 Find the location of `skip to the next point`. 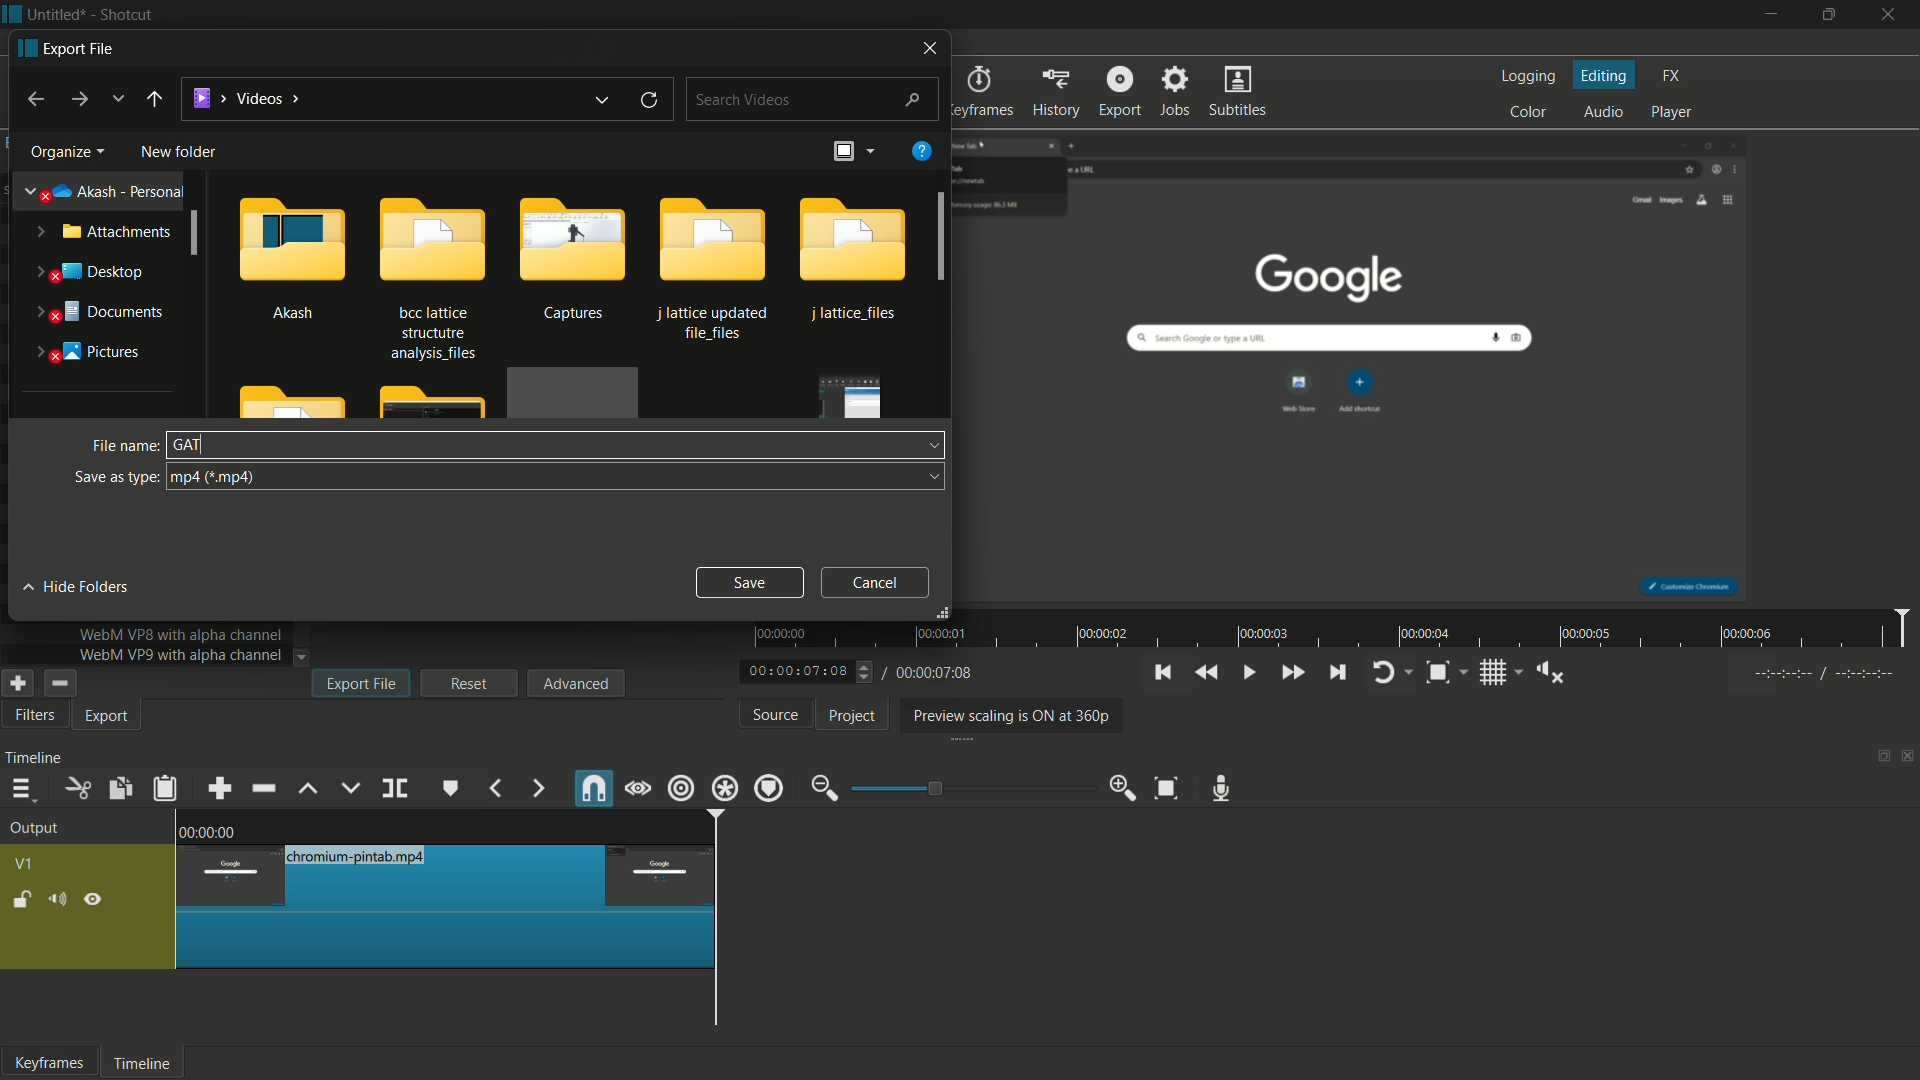

skip to the next point is located at coordinates (1335, 673).